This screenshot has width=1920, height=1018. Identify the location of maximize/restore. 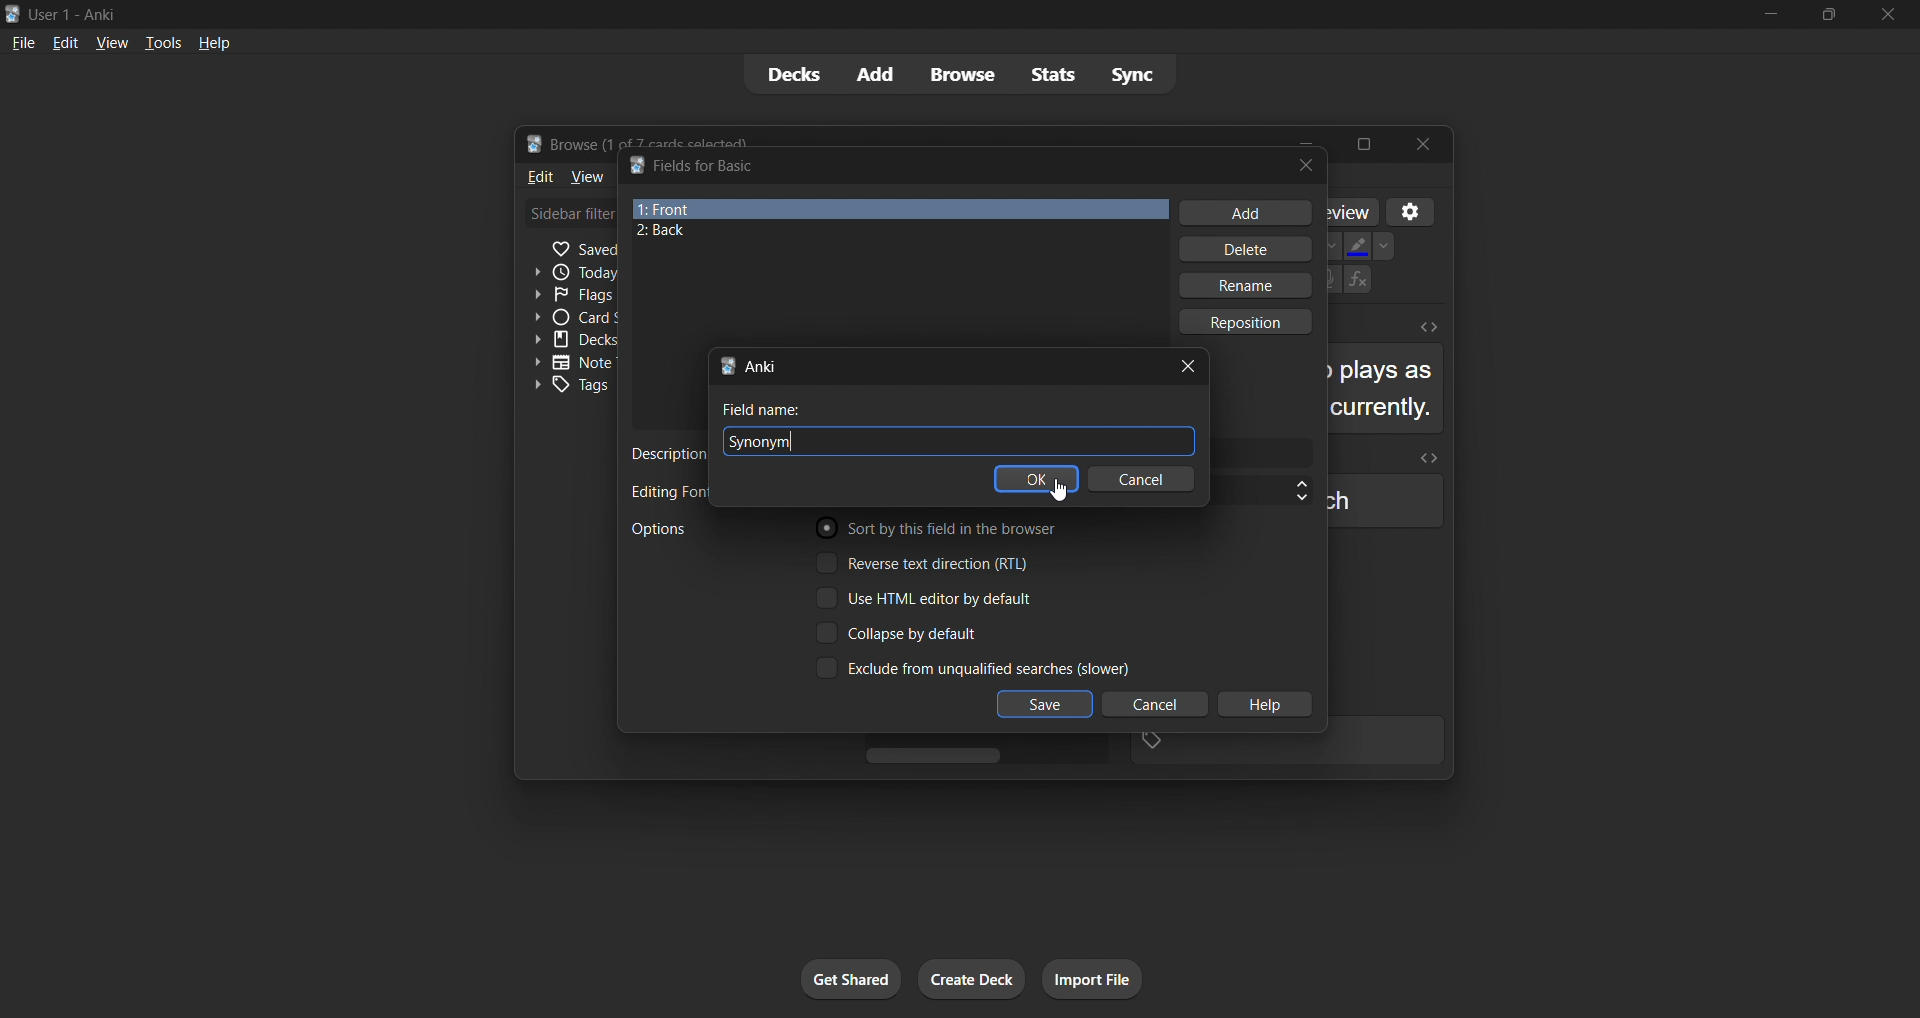
(1826, 16).